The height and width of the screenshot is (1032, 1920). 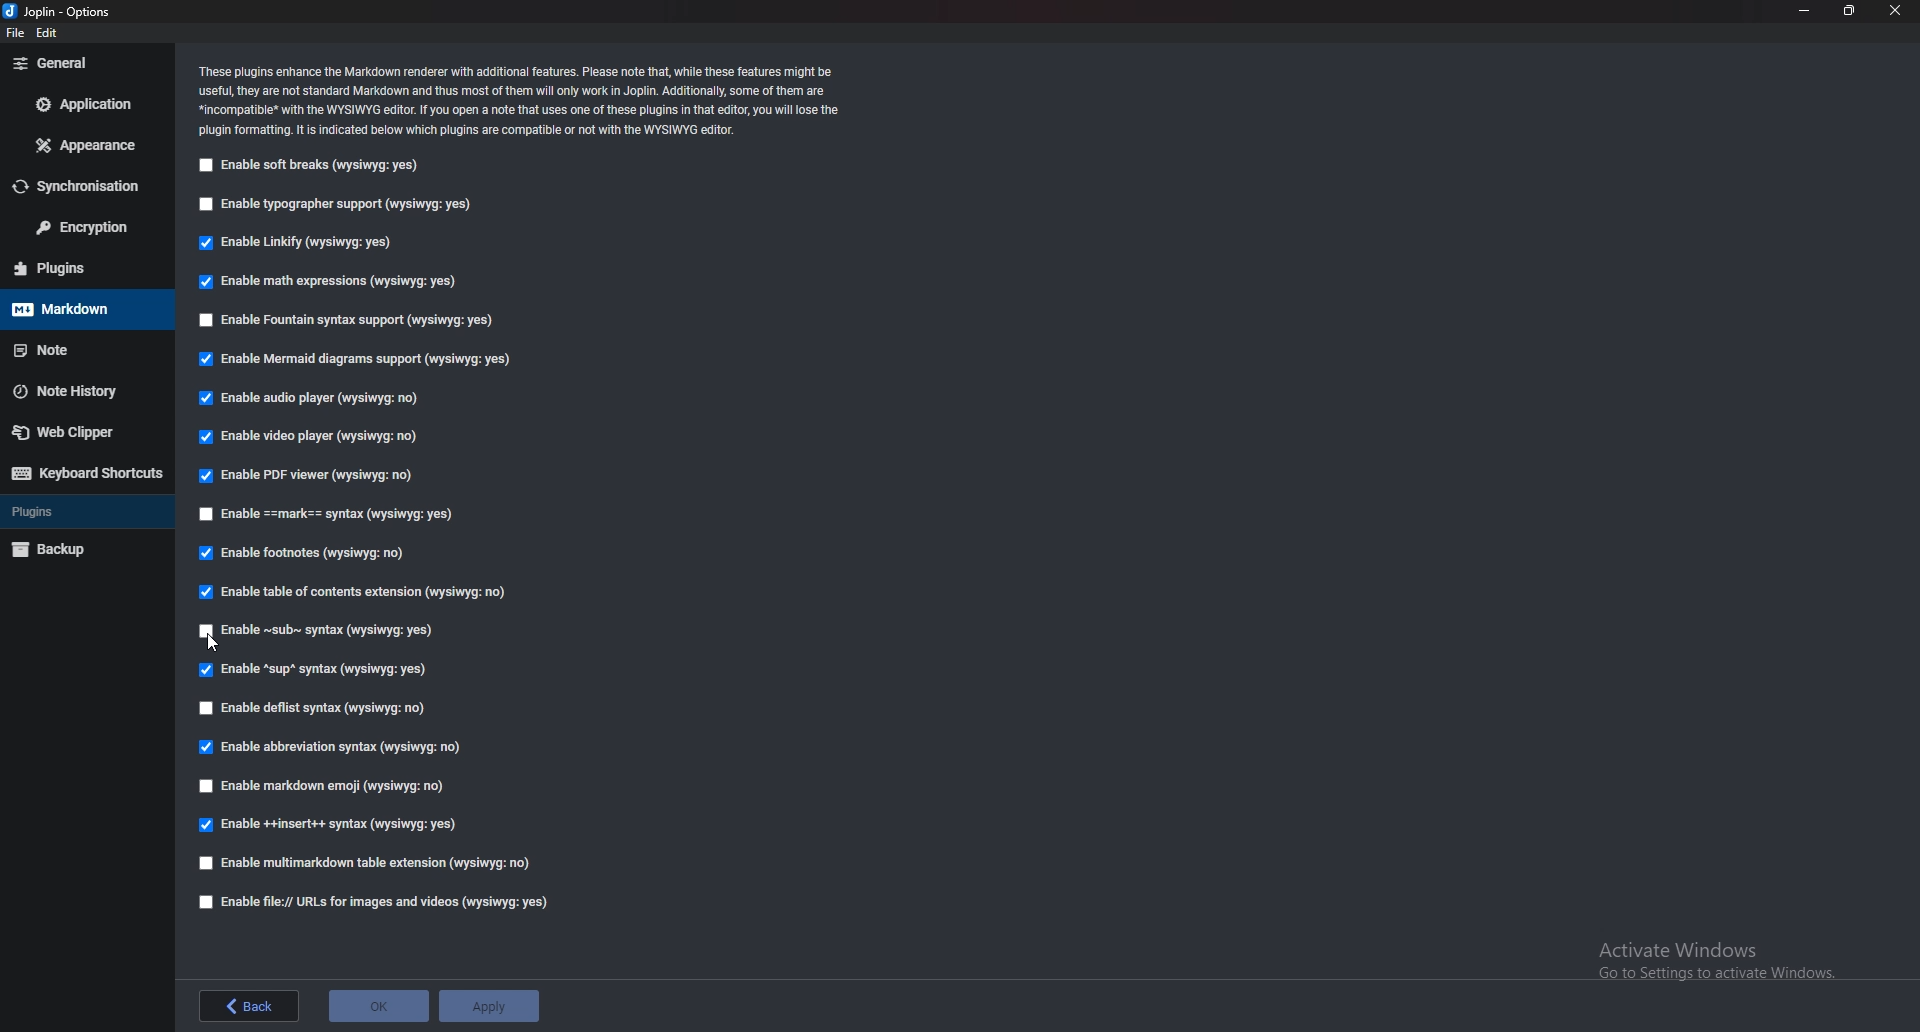 What do you see at coordinates (85, 433) in the screenshot?
I see `Web Clipper` at bounding box center [85, 433].